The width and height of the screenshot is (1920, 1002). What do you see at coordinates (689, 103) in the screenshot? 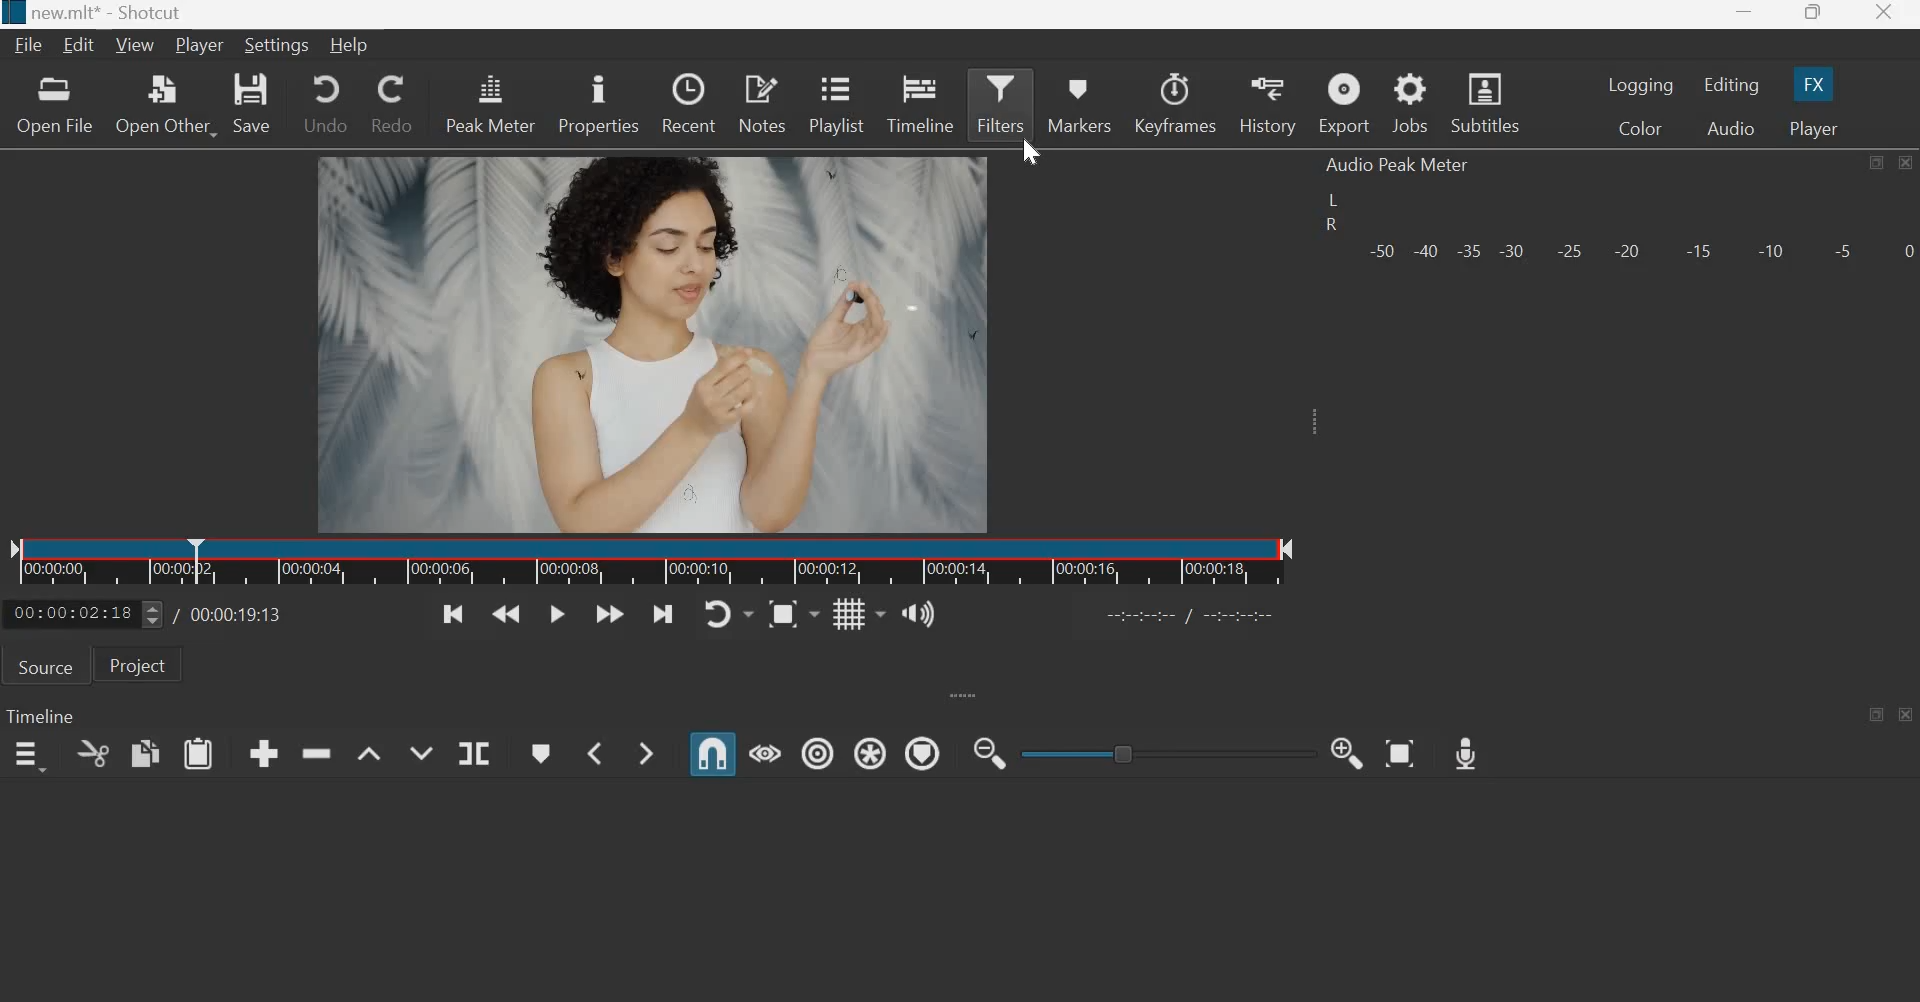
I see `Recent` at bounding box center [689, 103].